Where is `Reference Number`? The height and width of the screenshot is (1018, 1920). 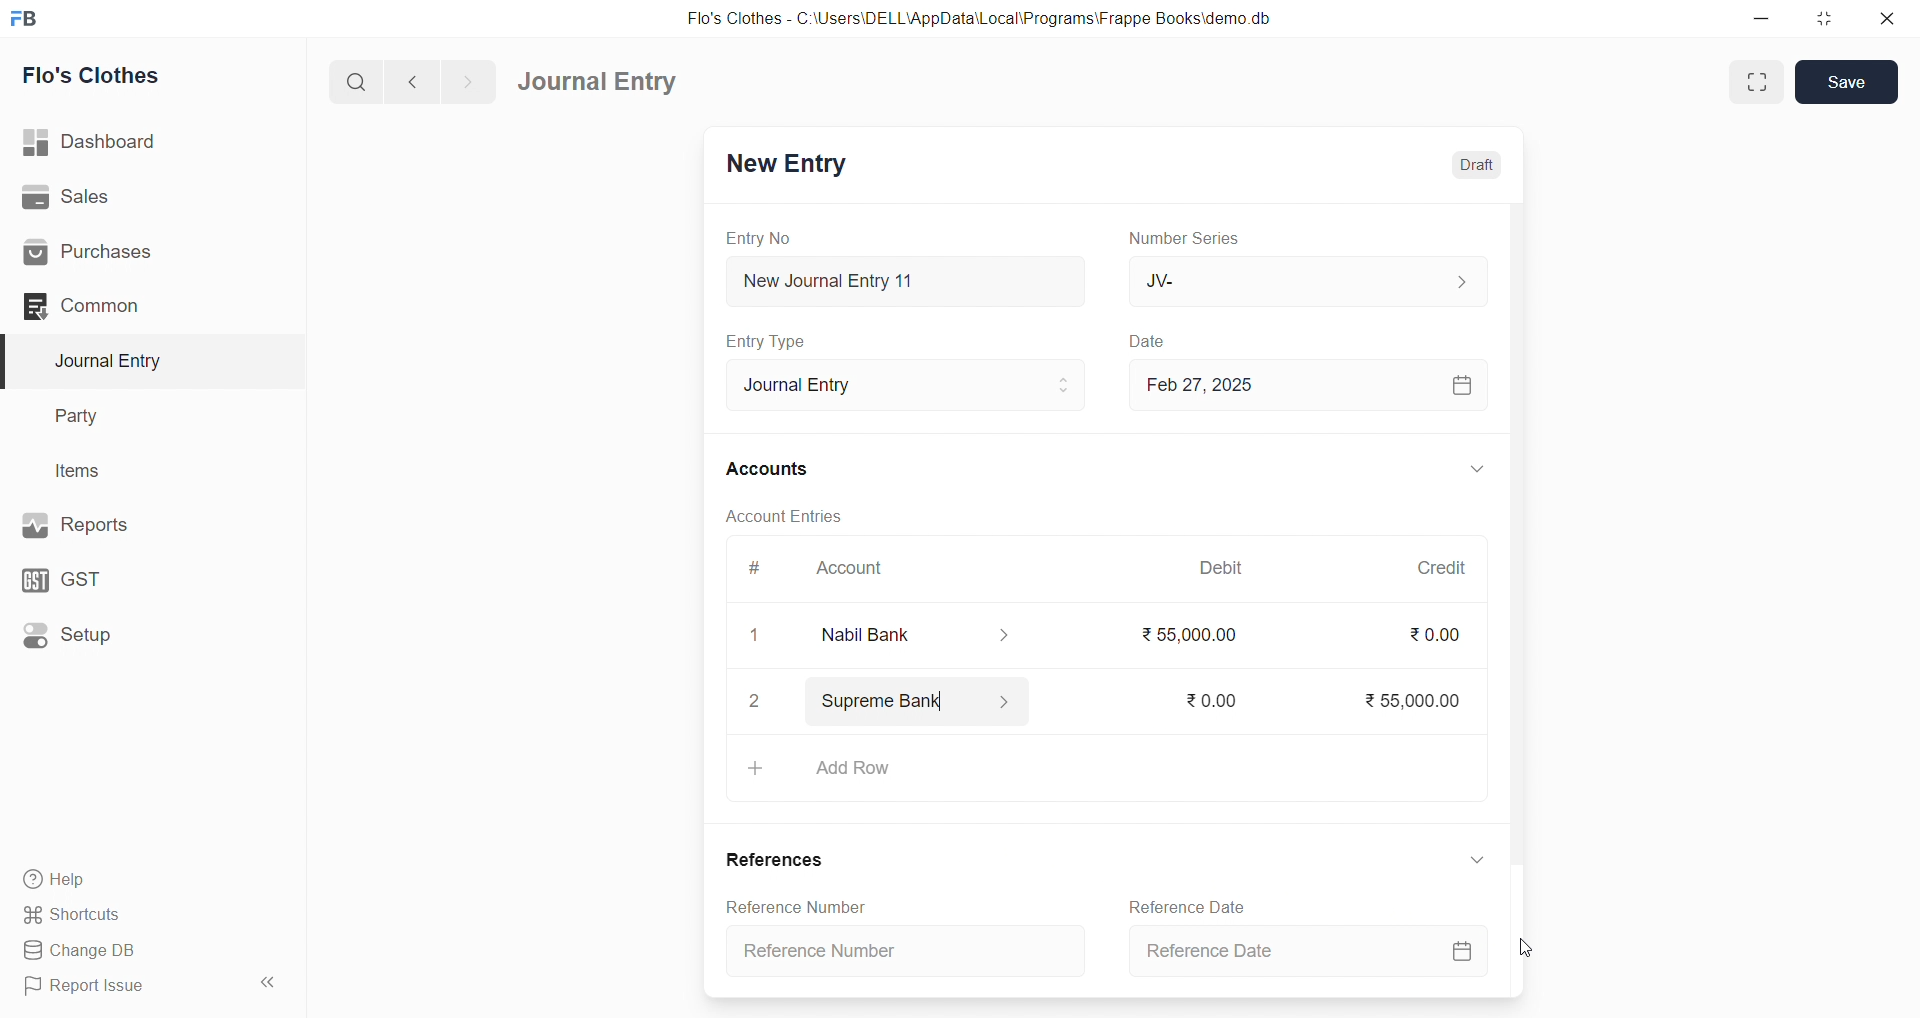
Reference Number is located at coordinates (796, 904).